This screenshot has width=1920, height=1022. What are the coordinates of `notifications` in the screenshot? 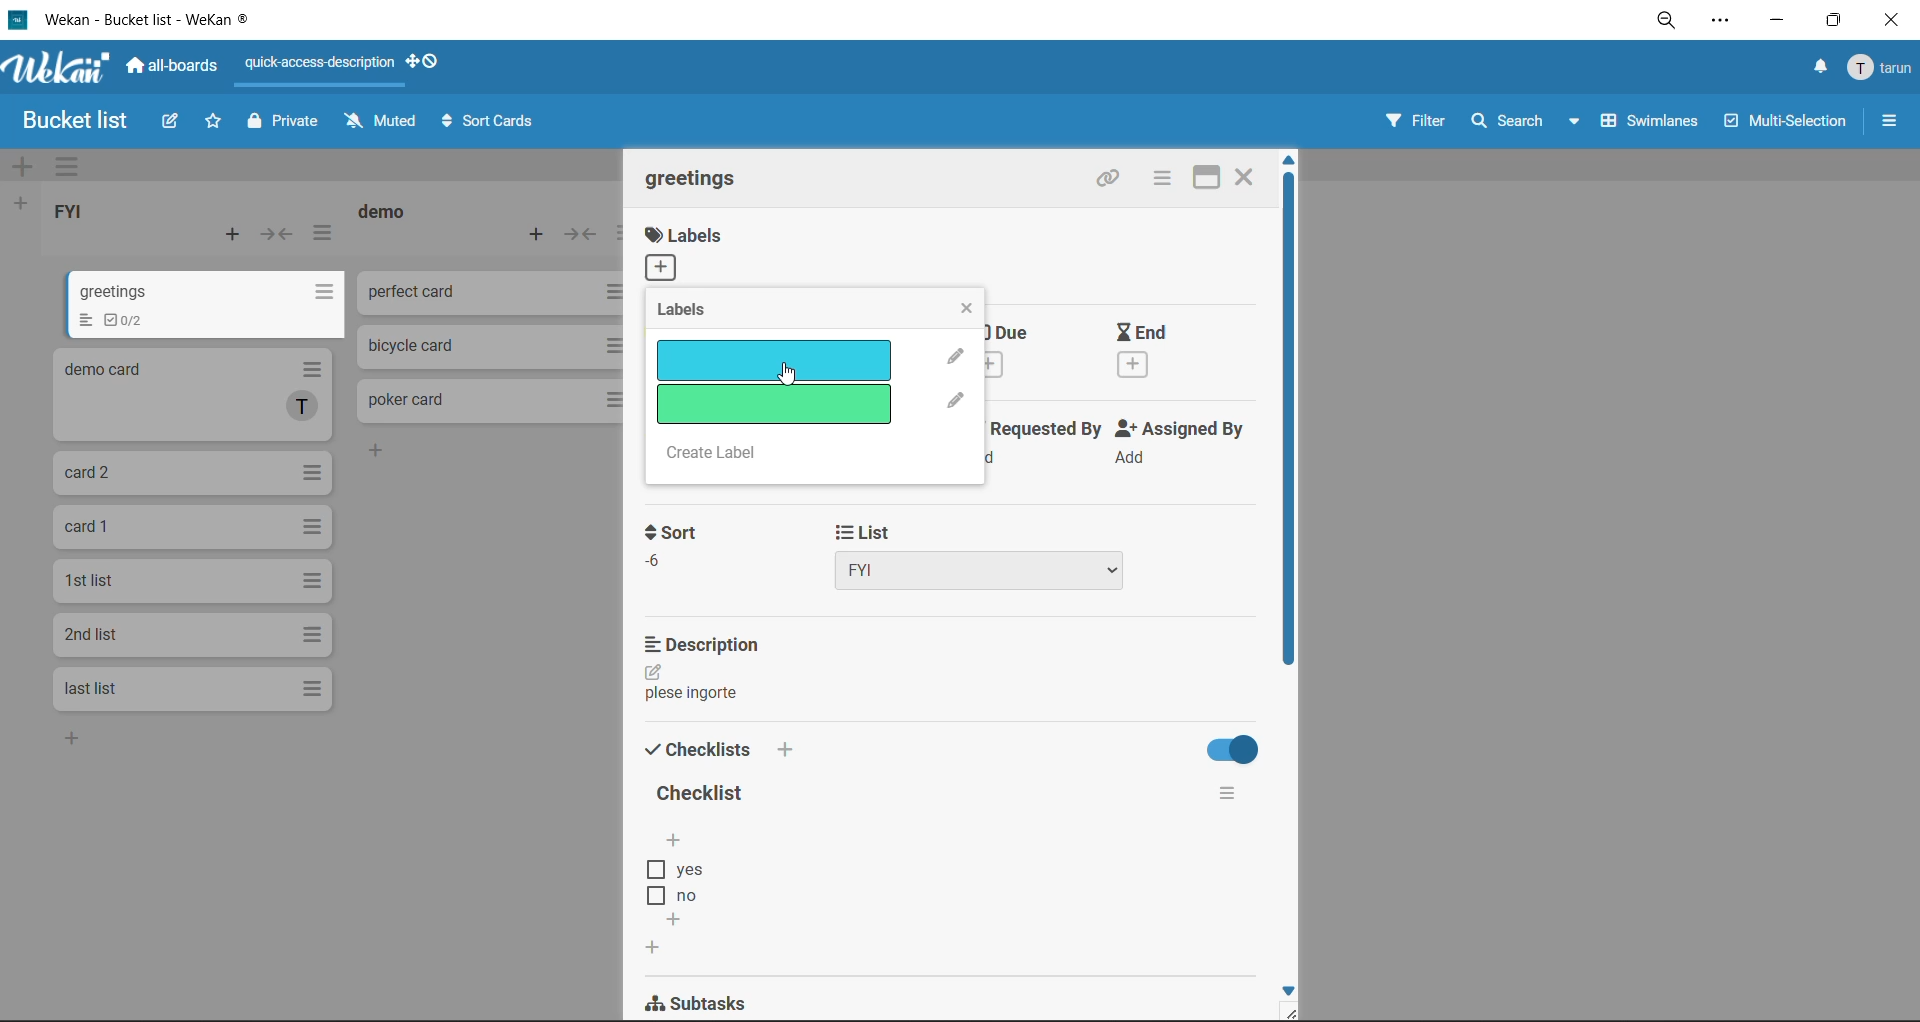 It's located at (1821, 69).